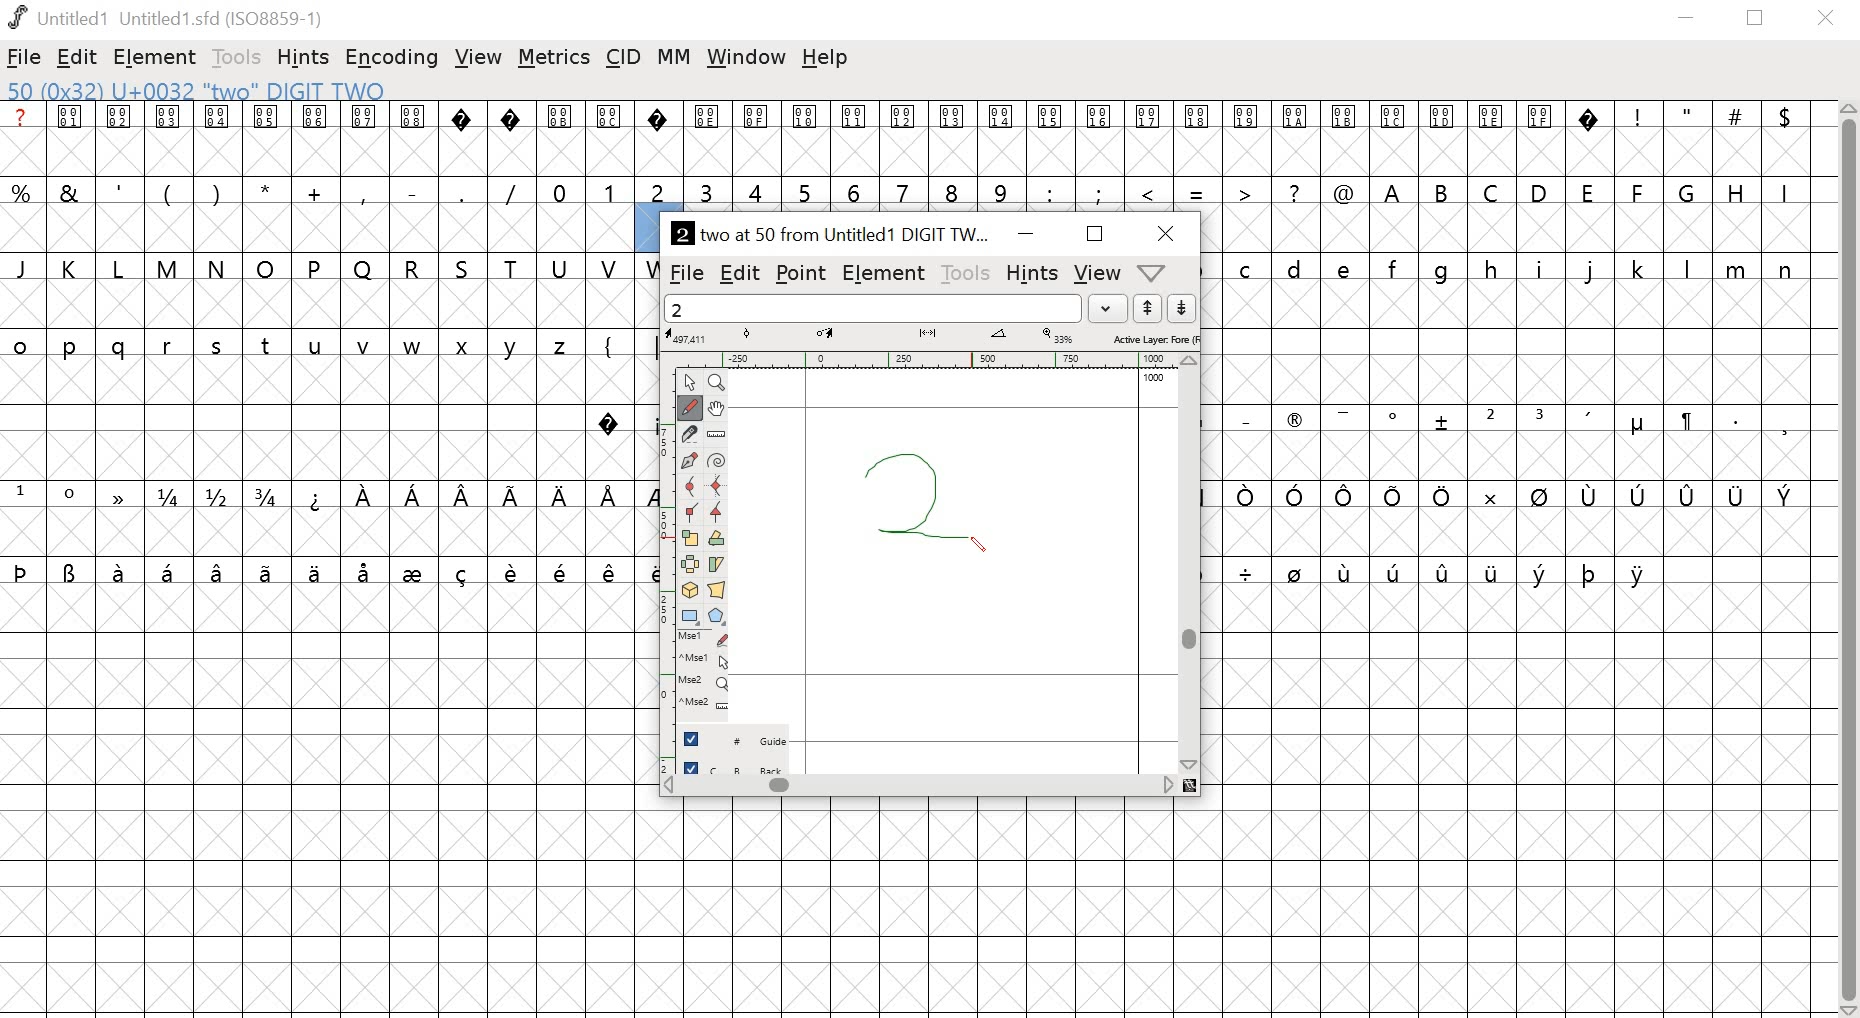  I want to click on close, so click(1166, 233).